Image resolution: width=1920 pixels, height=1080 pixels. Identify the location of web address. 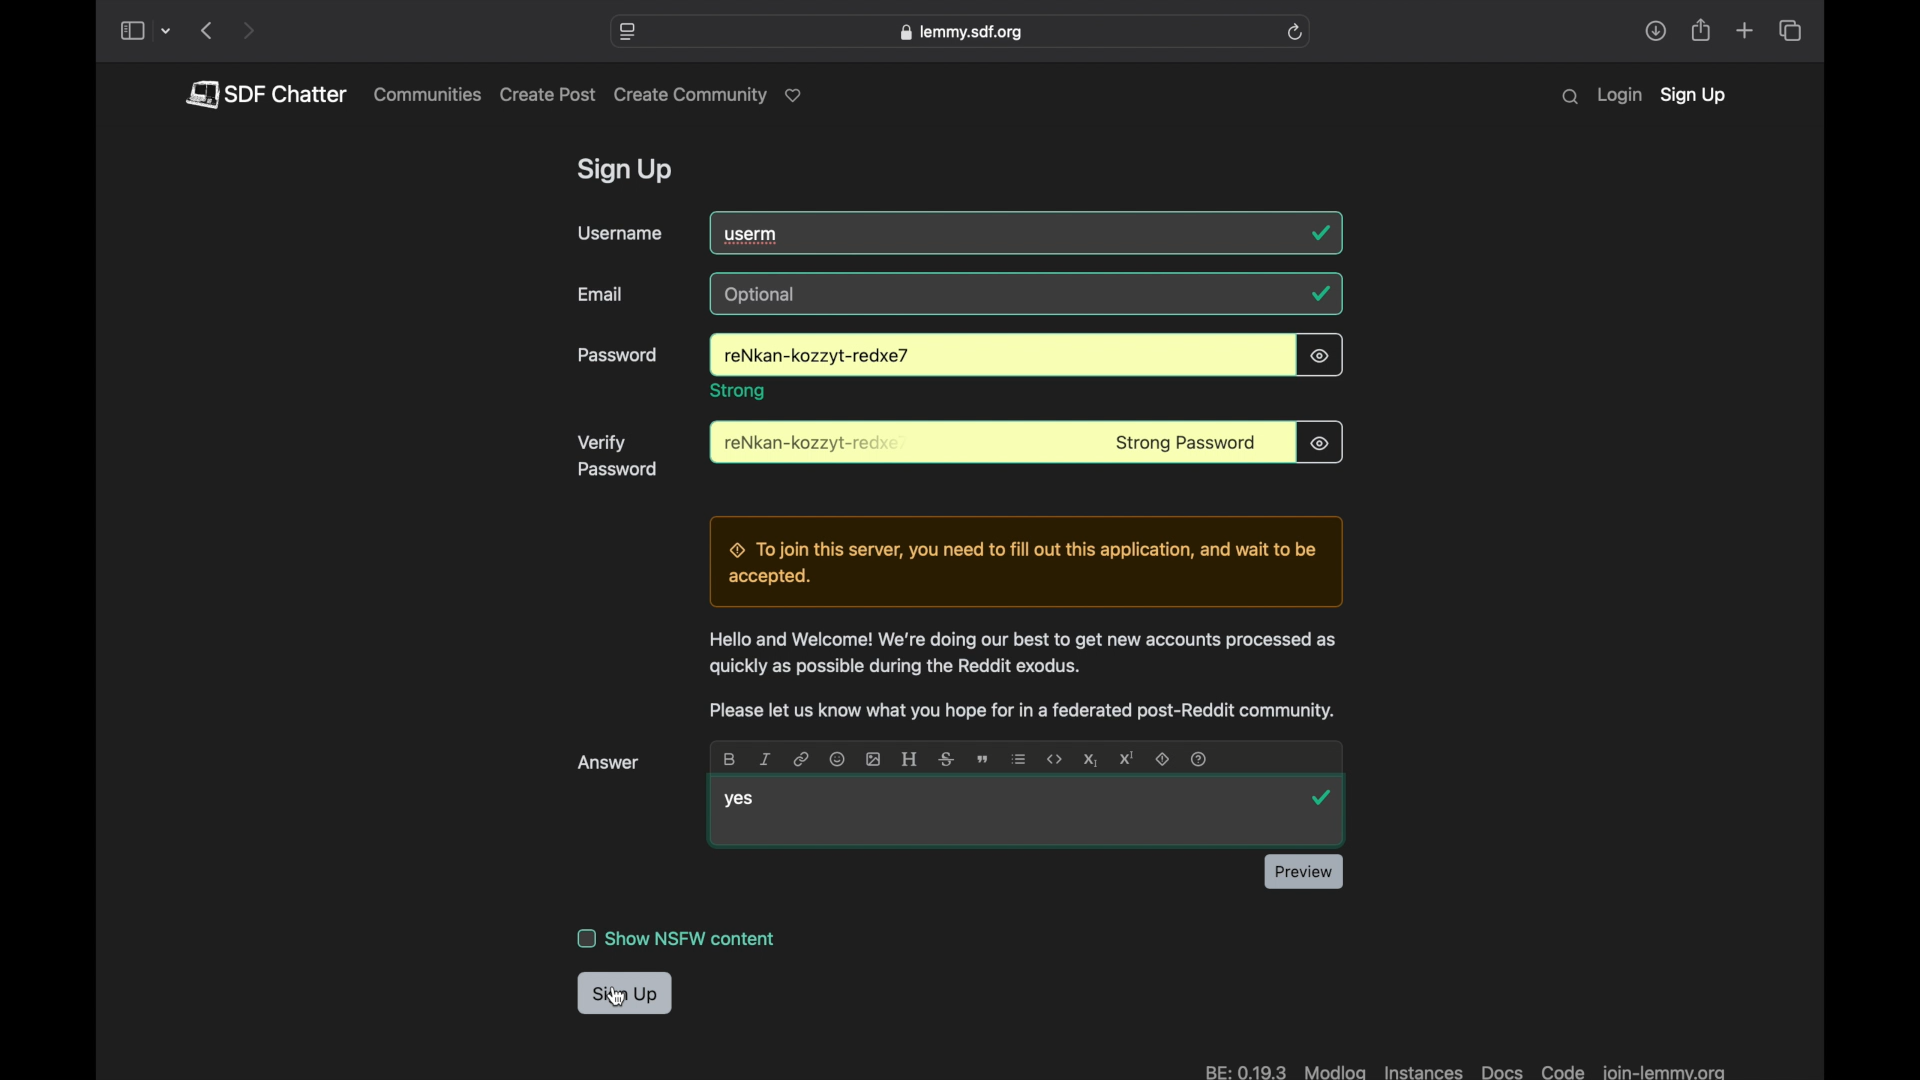
(960, 32).